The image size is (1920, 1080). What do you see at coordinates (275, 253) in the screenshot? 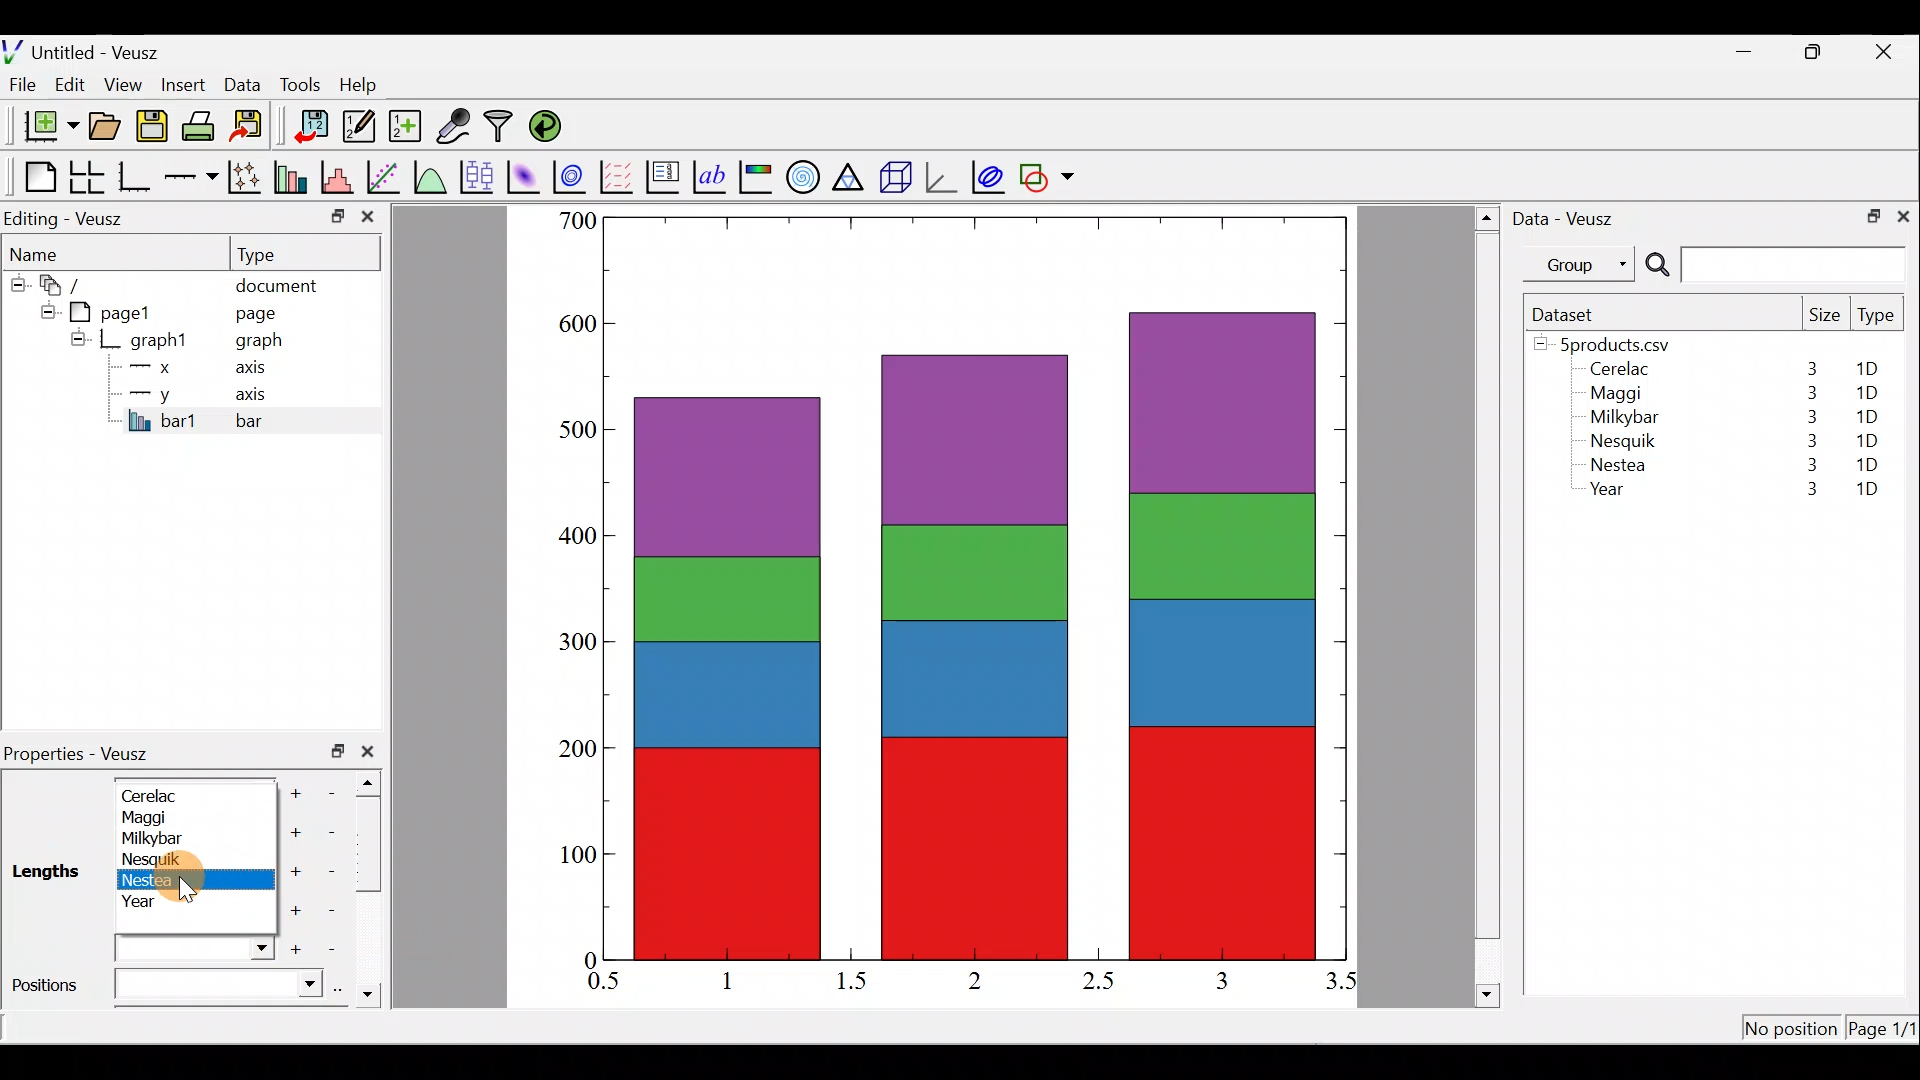
I see `Type` at bounding box center [275, 253].